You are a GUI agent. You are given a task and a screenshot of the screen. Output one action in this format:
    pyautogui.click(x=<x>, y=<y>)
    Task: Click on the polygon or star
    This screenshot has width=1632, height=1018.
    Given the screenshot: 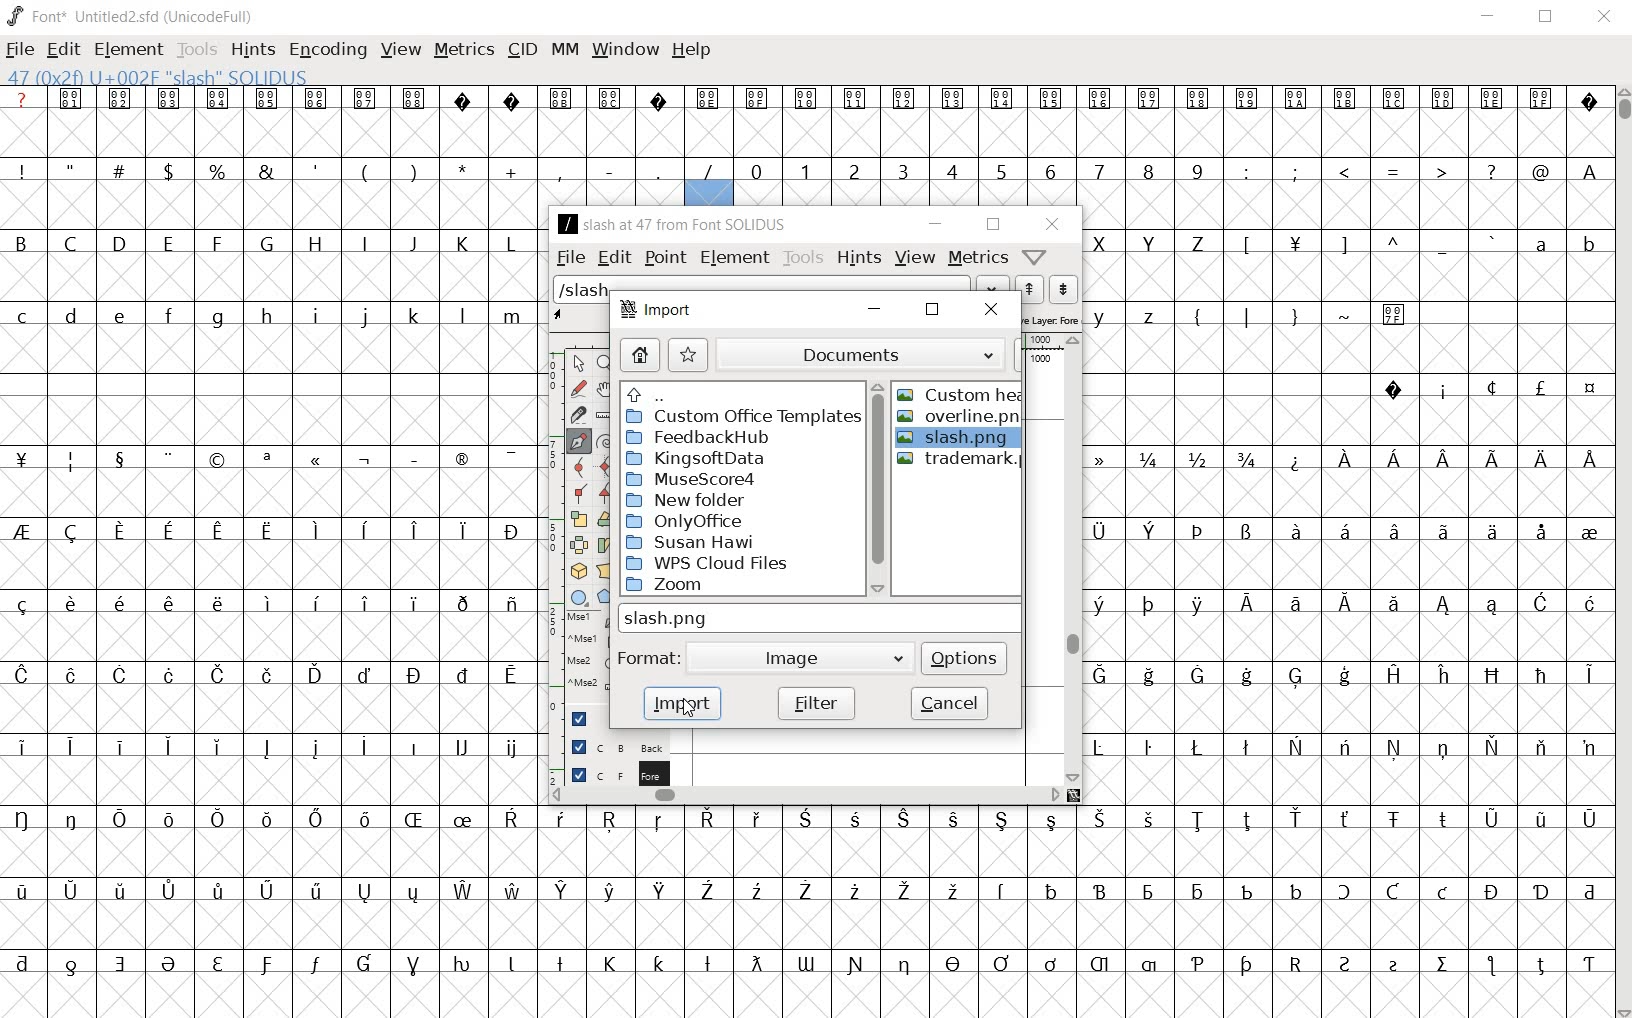 What is the action you would take?
    pyautogui.click(x=607, y=598)
    